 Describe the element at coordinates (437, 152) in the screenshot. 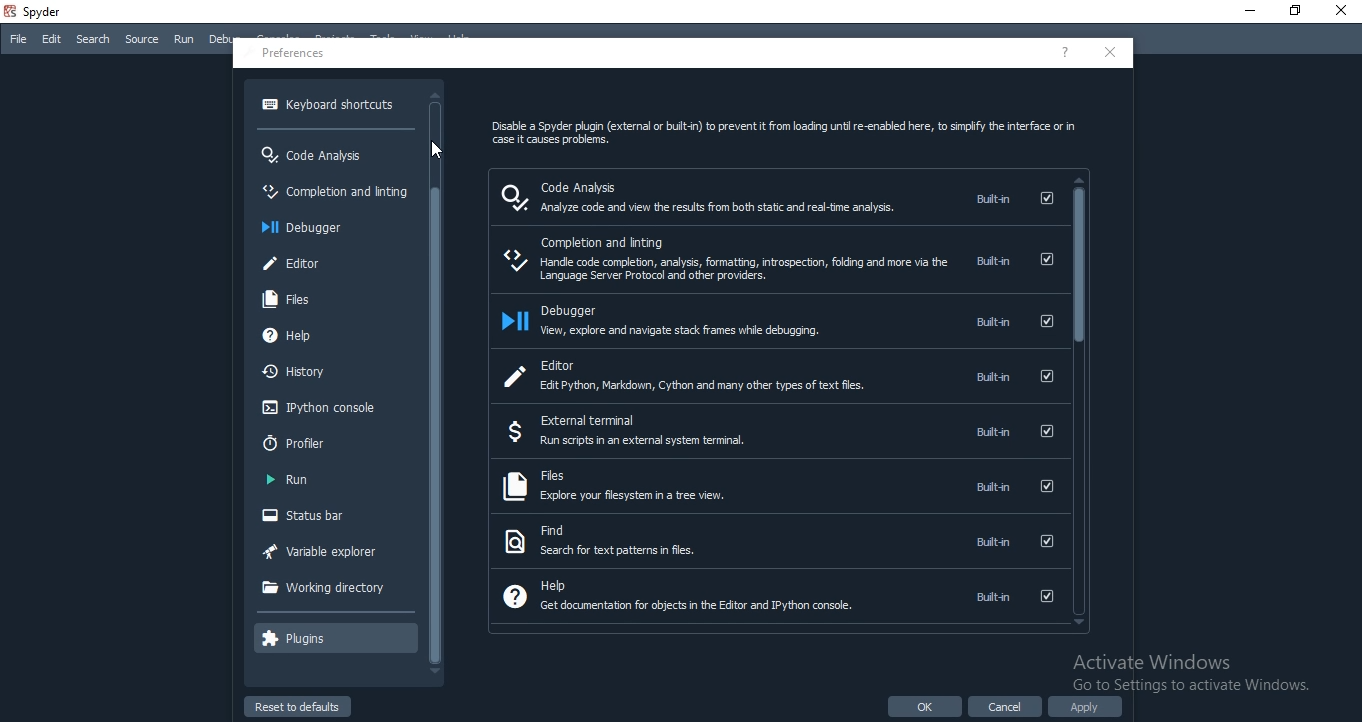

I see `Cursor` at that location.